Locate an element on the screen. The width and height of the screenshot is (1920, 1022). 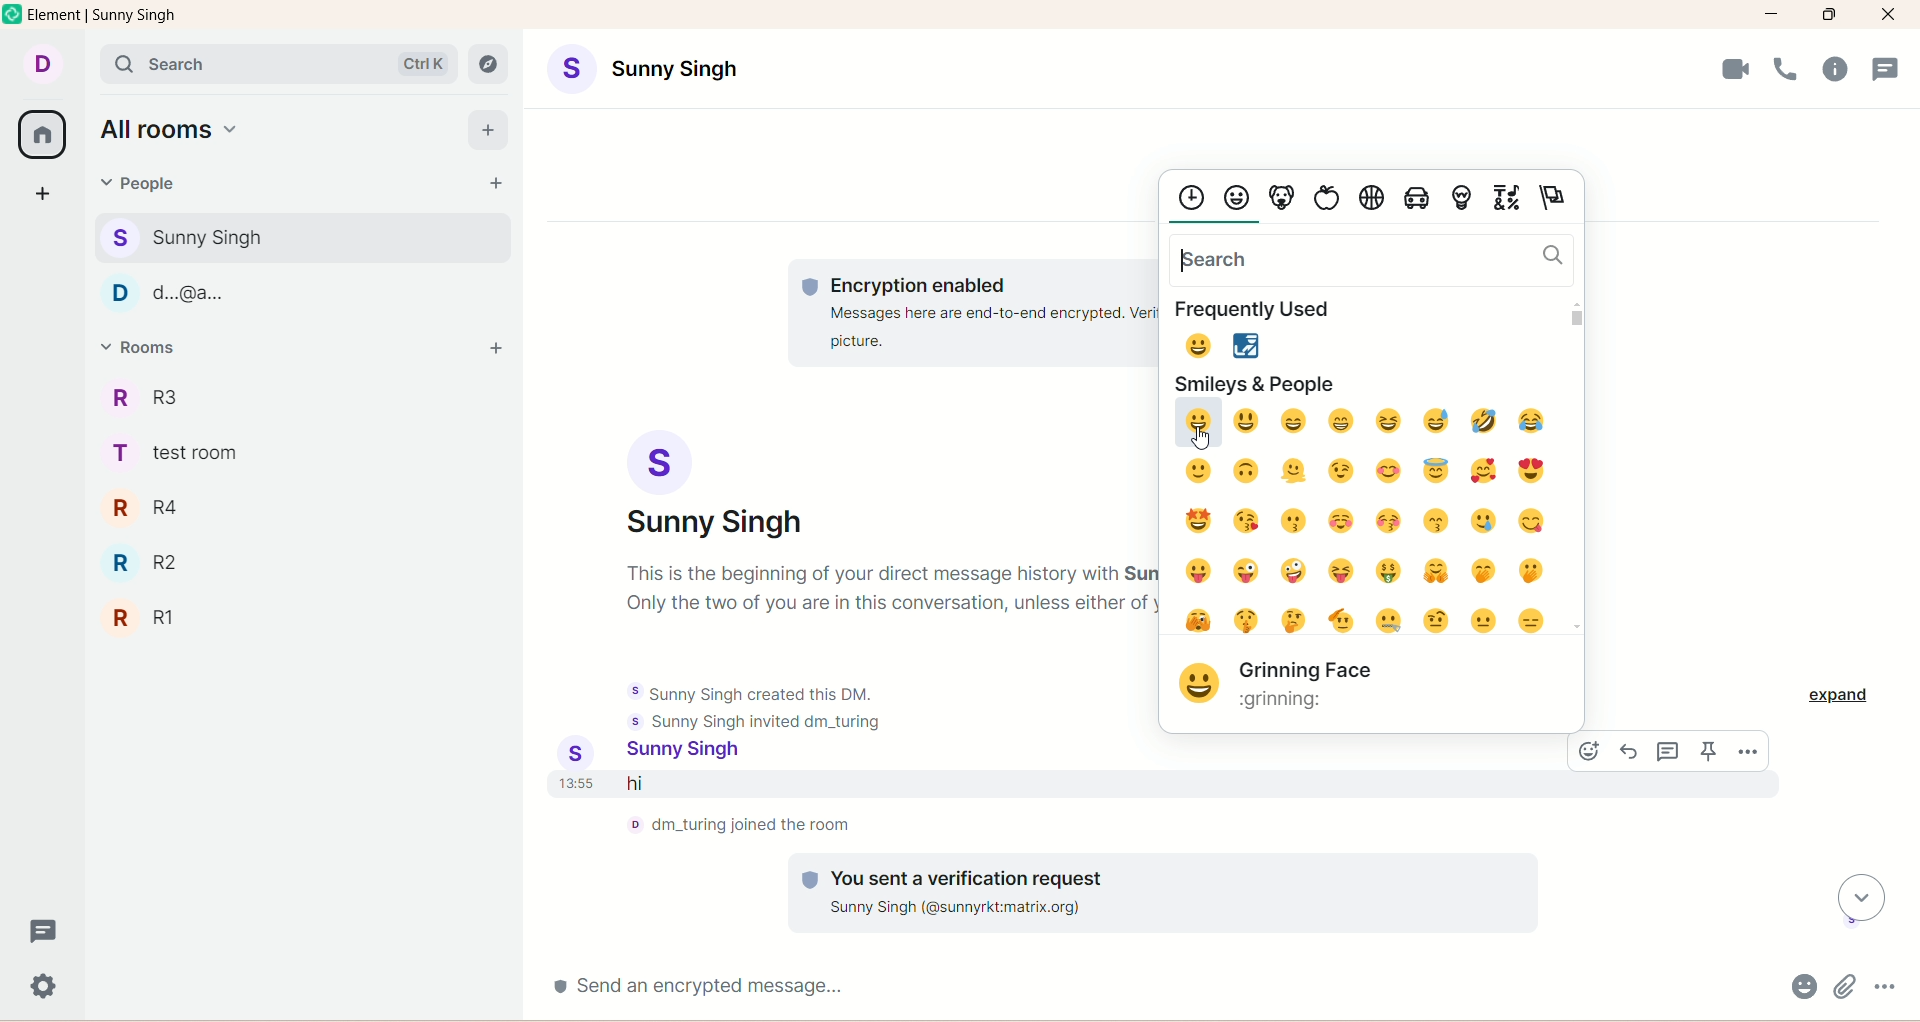
pin is located at coordinates (1708, 751).